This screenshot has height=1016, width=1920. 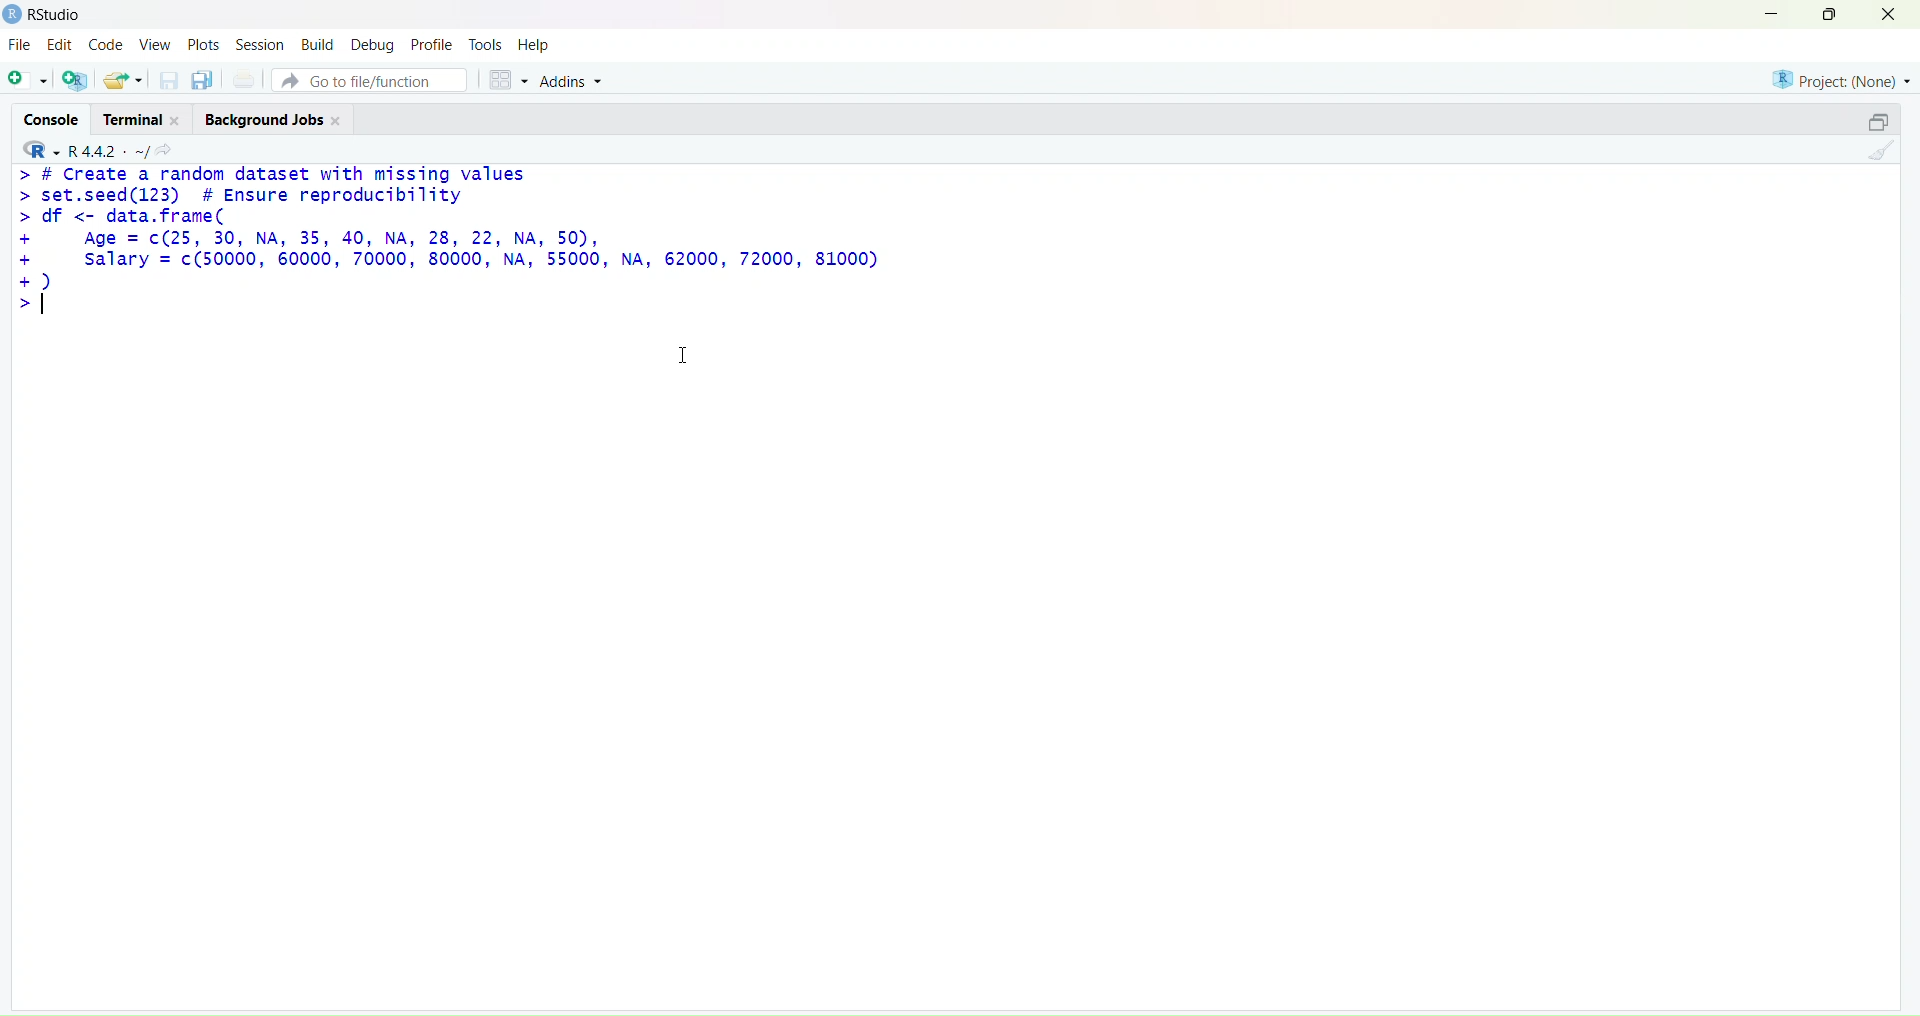 I want to click on go to file/function, so click(x=368, y=81).